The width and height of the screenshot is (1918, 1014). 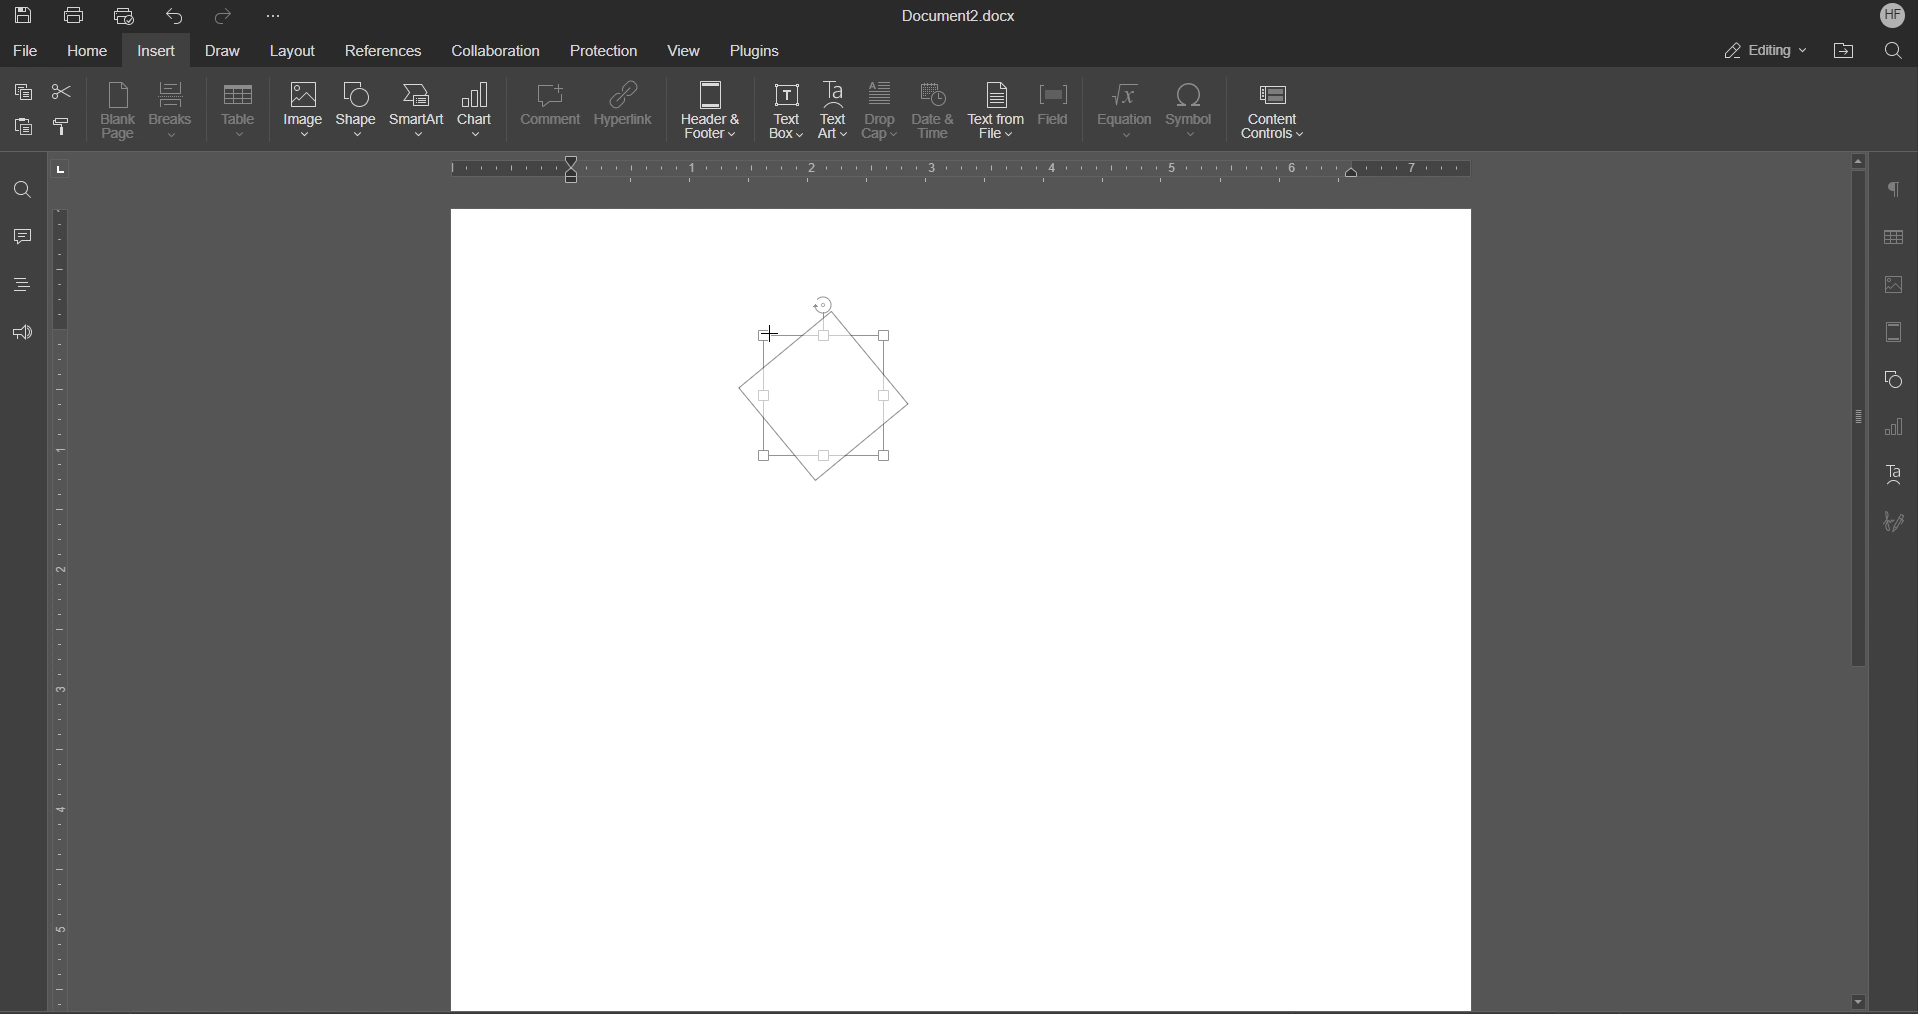 What do you see at coordinates (933, 112) in the screenshot?
I see `Date & Time` at bounding box center [933, 112].